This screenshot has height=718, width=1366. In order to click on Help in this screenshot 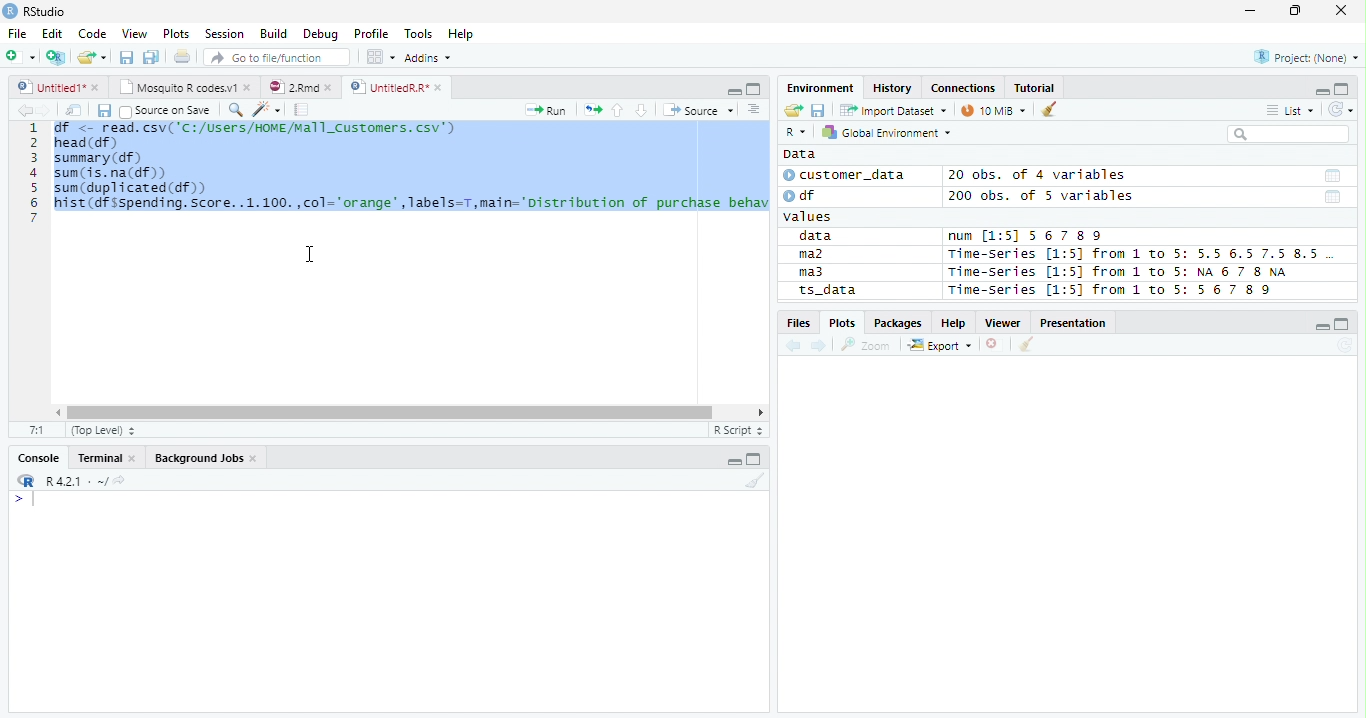, I will do `click(954, 324)`.